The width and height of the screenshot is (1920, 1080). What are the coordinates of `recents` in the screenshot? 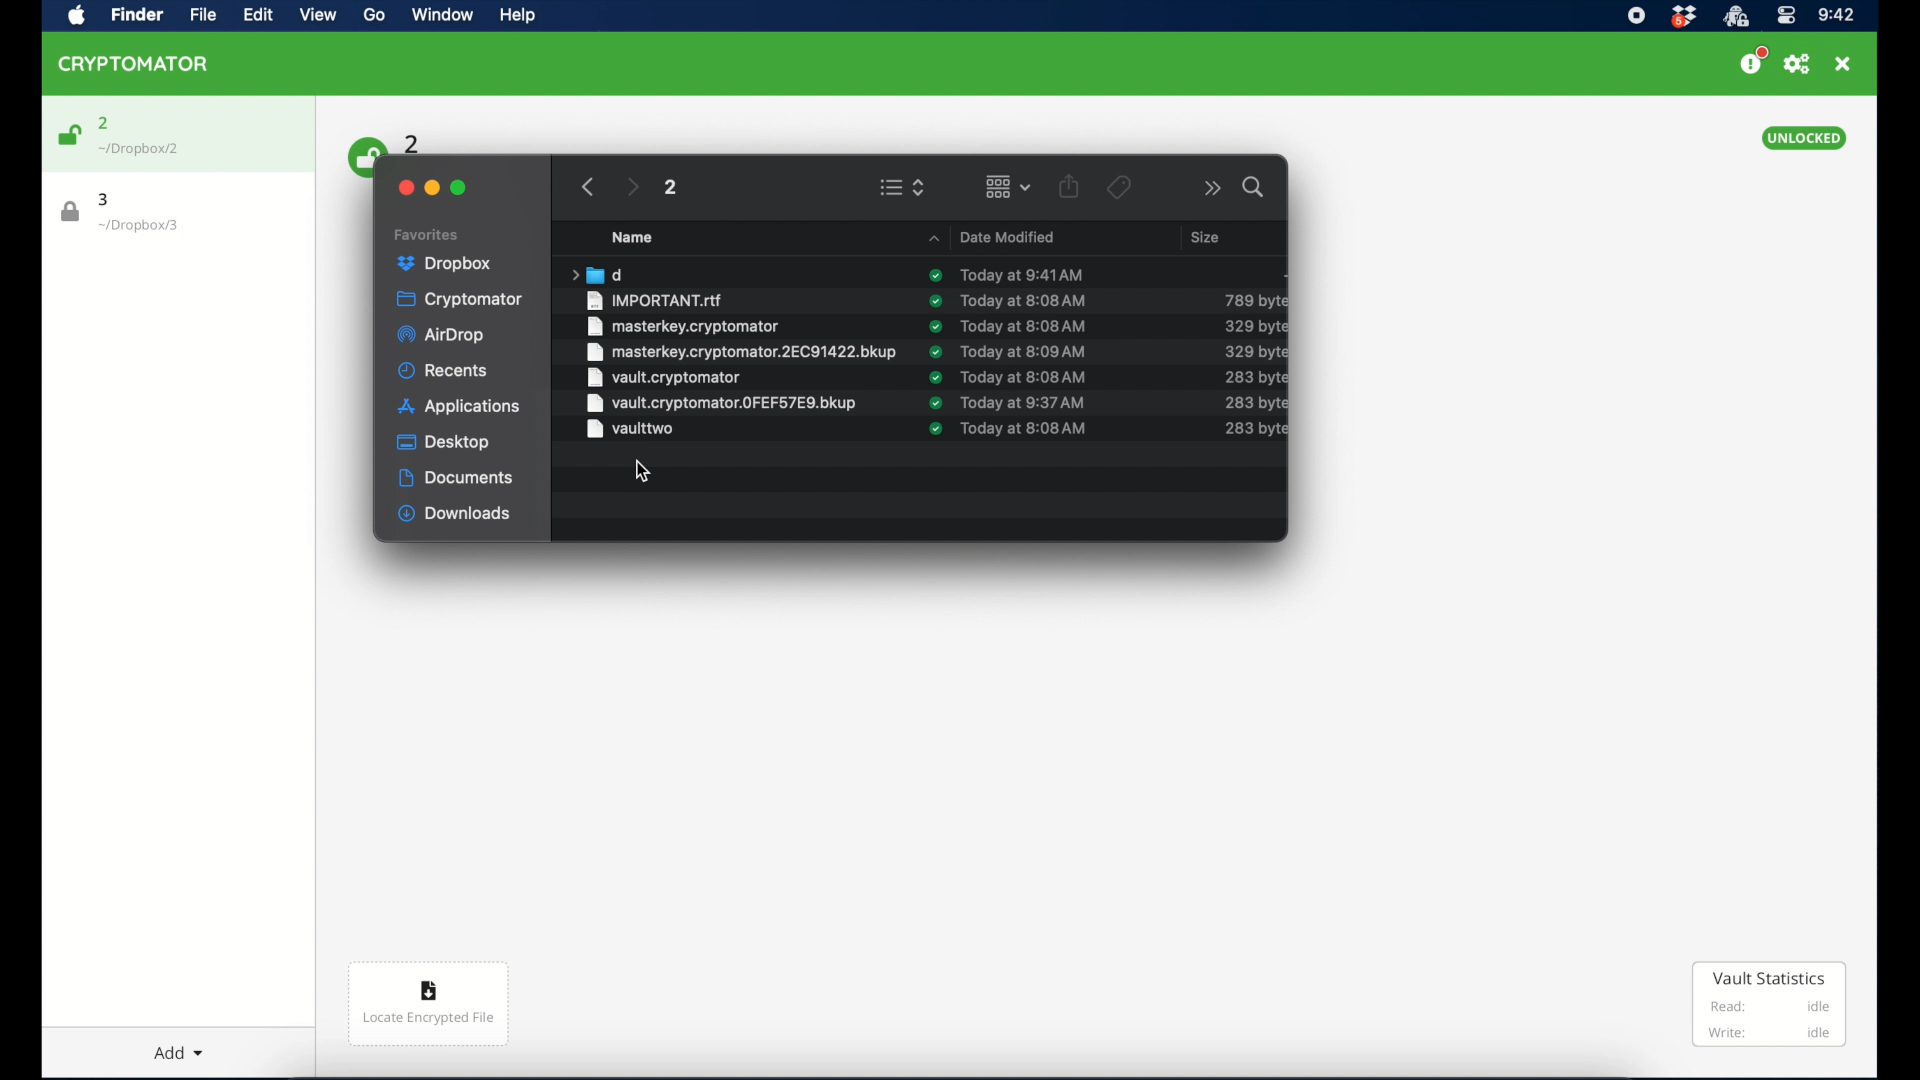 It's located at (444, 370).